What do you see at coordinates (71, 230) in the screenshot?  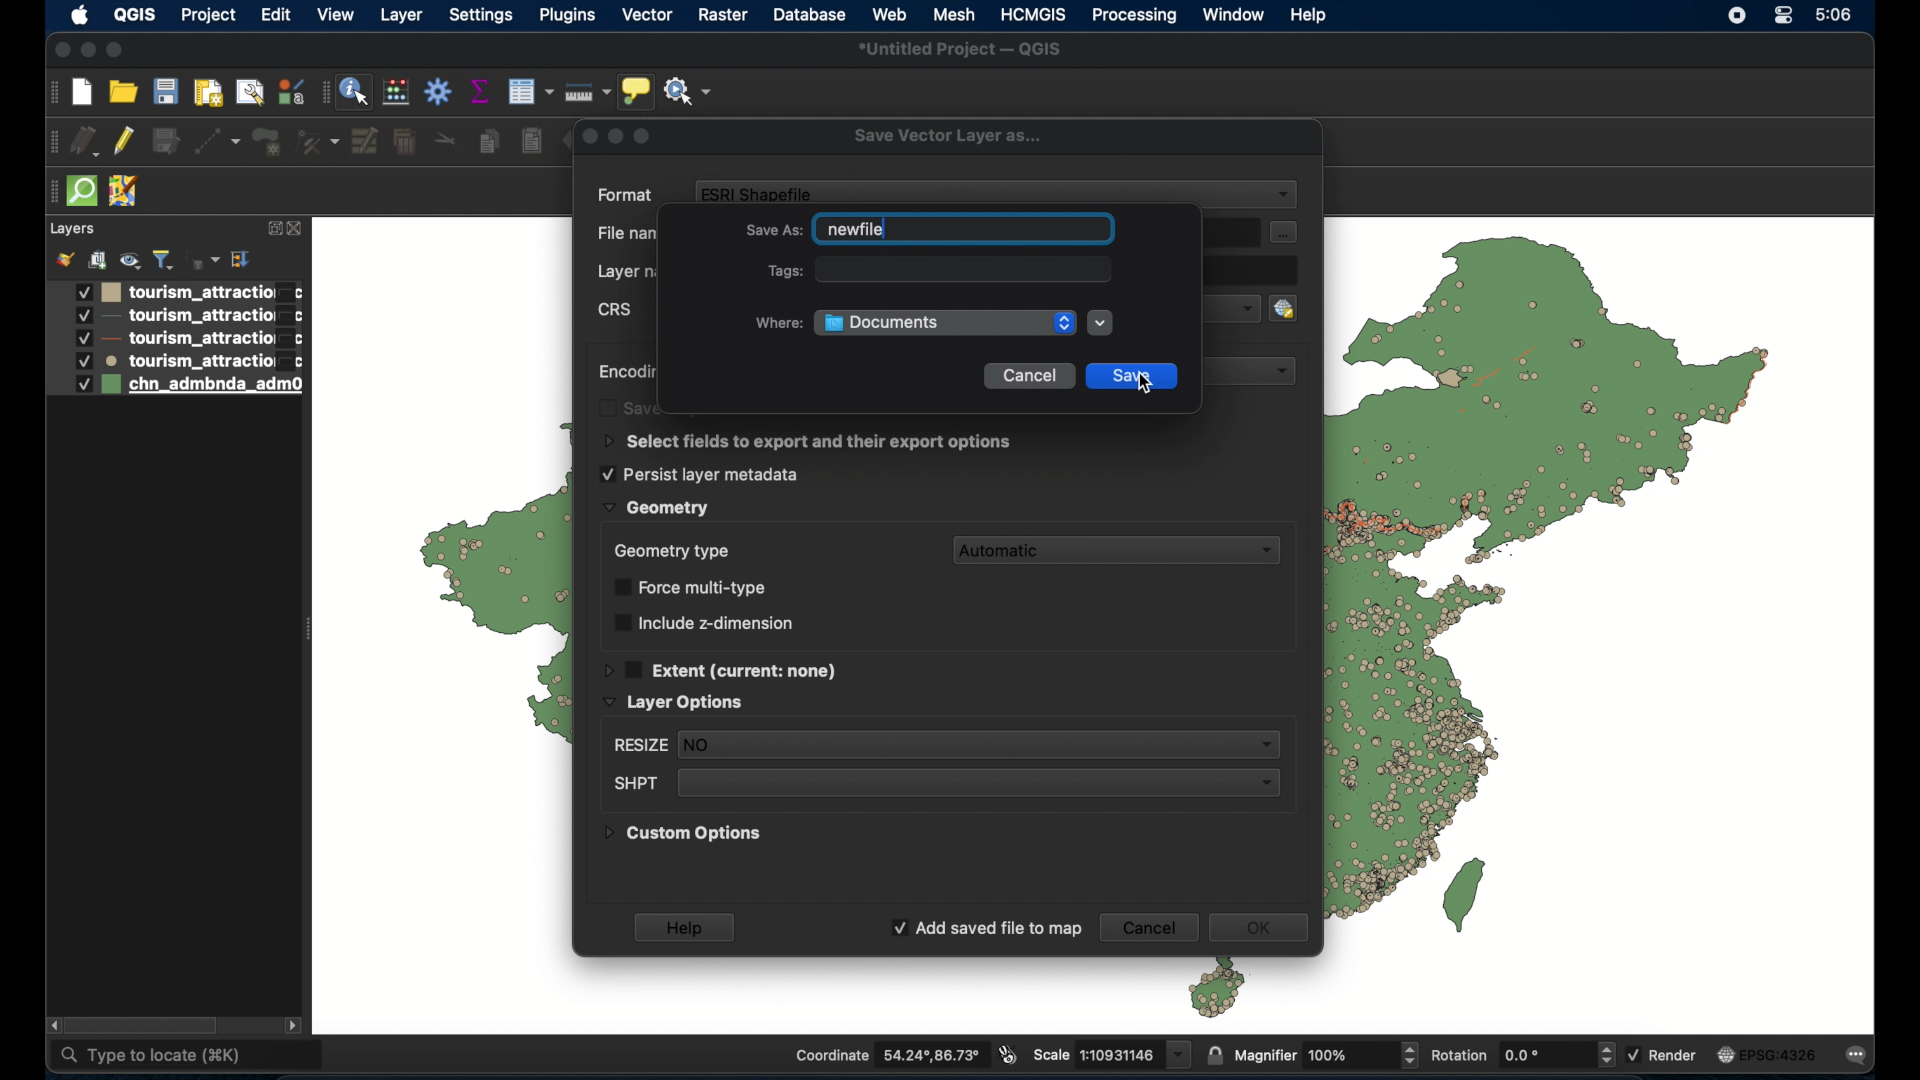 I see `layer` at bounding box center [71, 230].